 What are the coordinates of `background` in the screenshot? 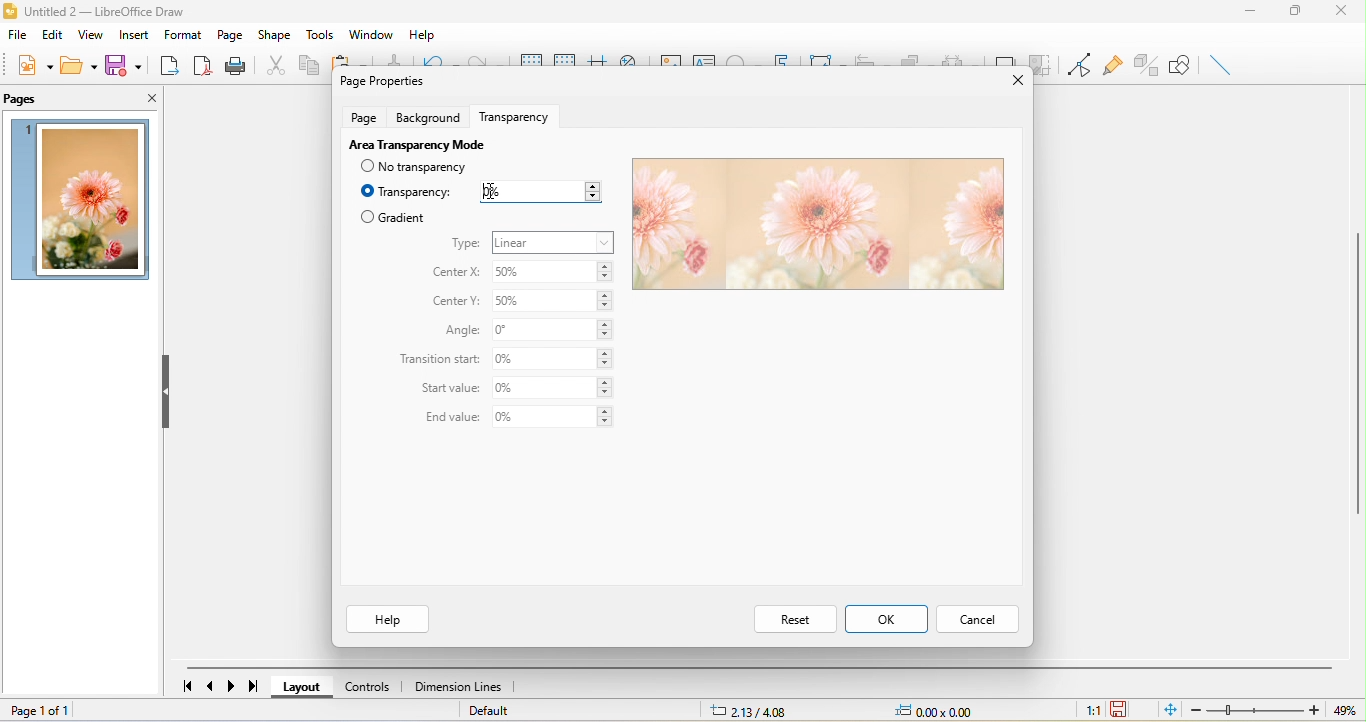 It's located at (431, 116).